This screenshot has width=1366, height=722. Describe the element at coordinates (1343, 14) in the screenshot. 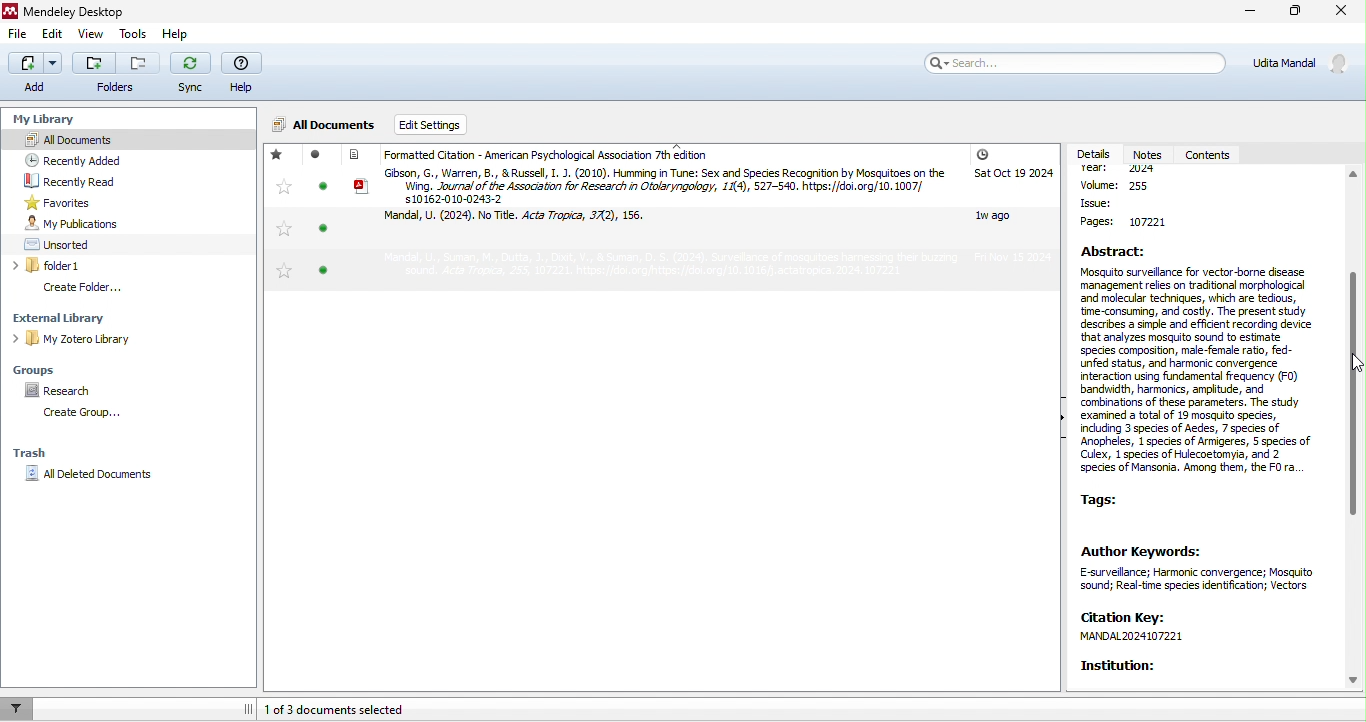

I see `close` at that location.